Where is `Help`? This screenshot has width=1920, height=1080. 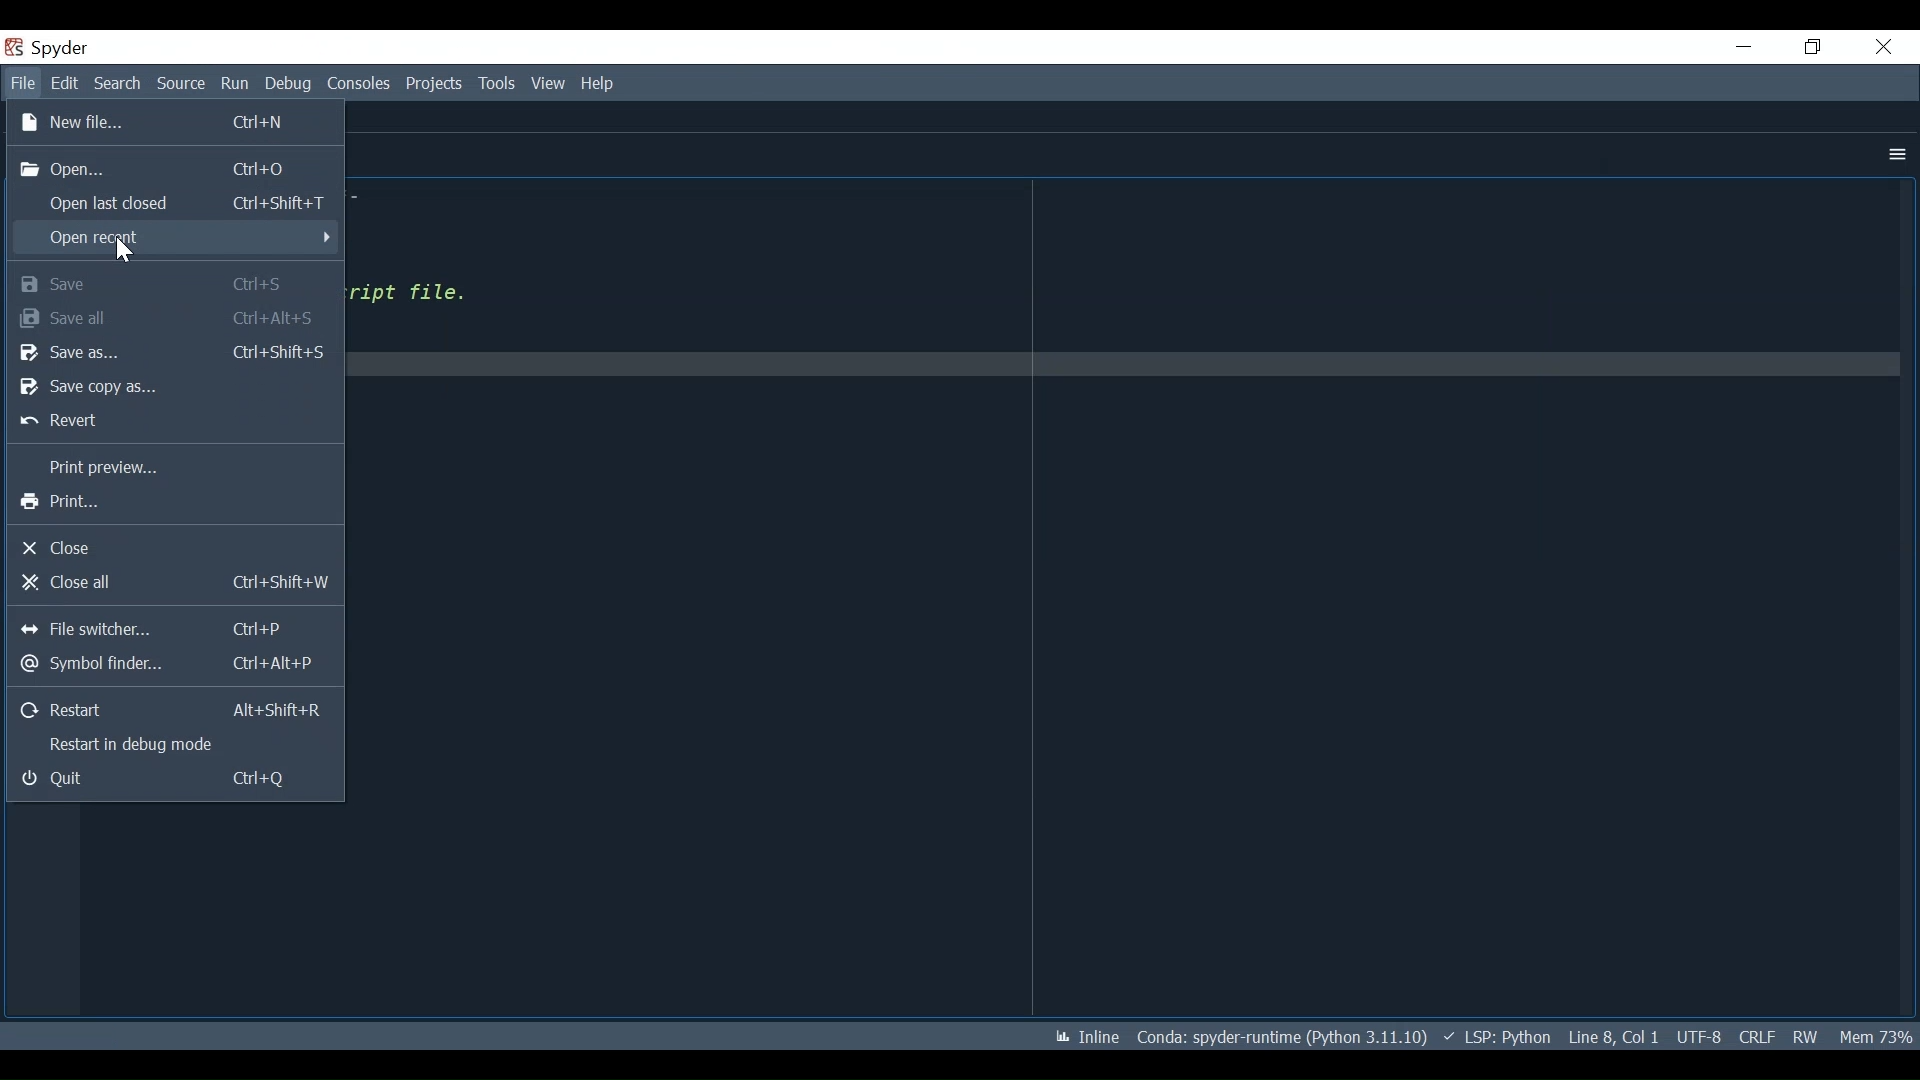
Help is located at coordinates (598, 84).